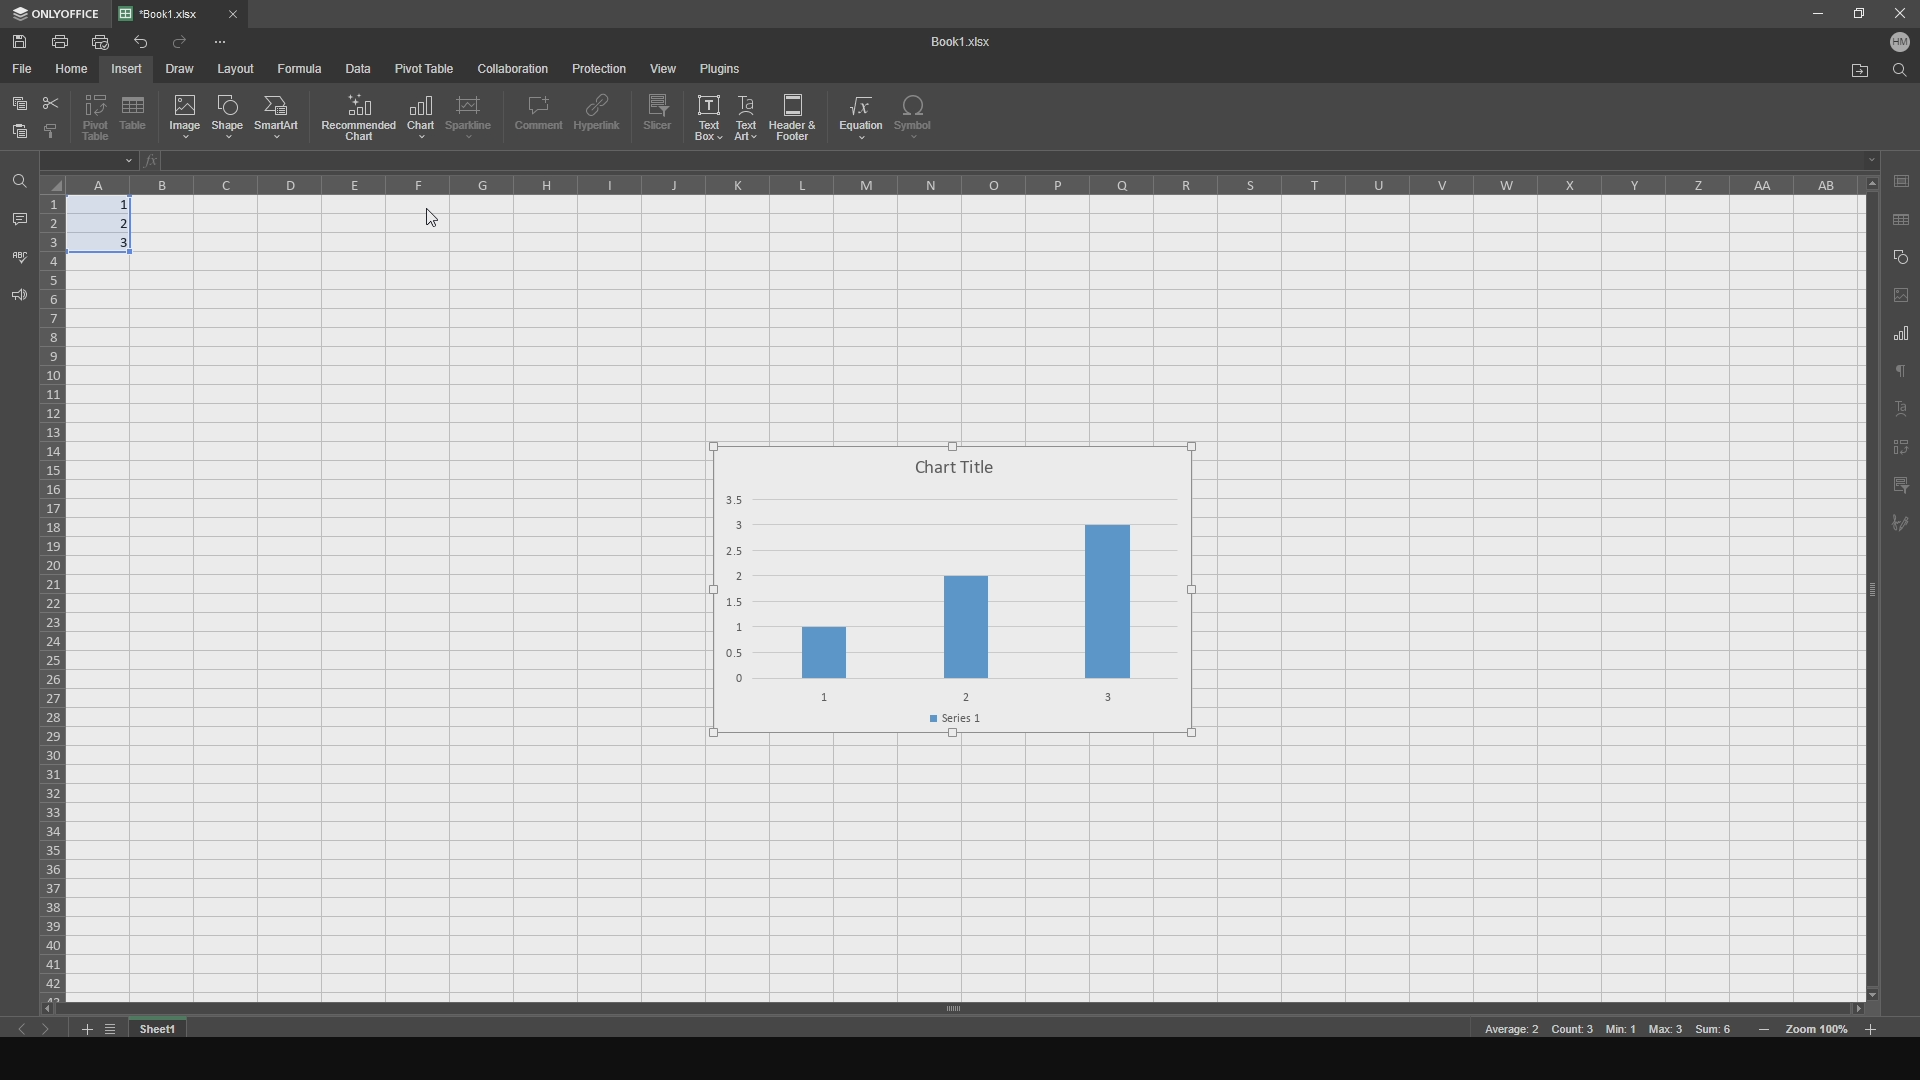 The image size is (1920, 1080). I want to click on cell functions, so click(1014, 162).